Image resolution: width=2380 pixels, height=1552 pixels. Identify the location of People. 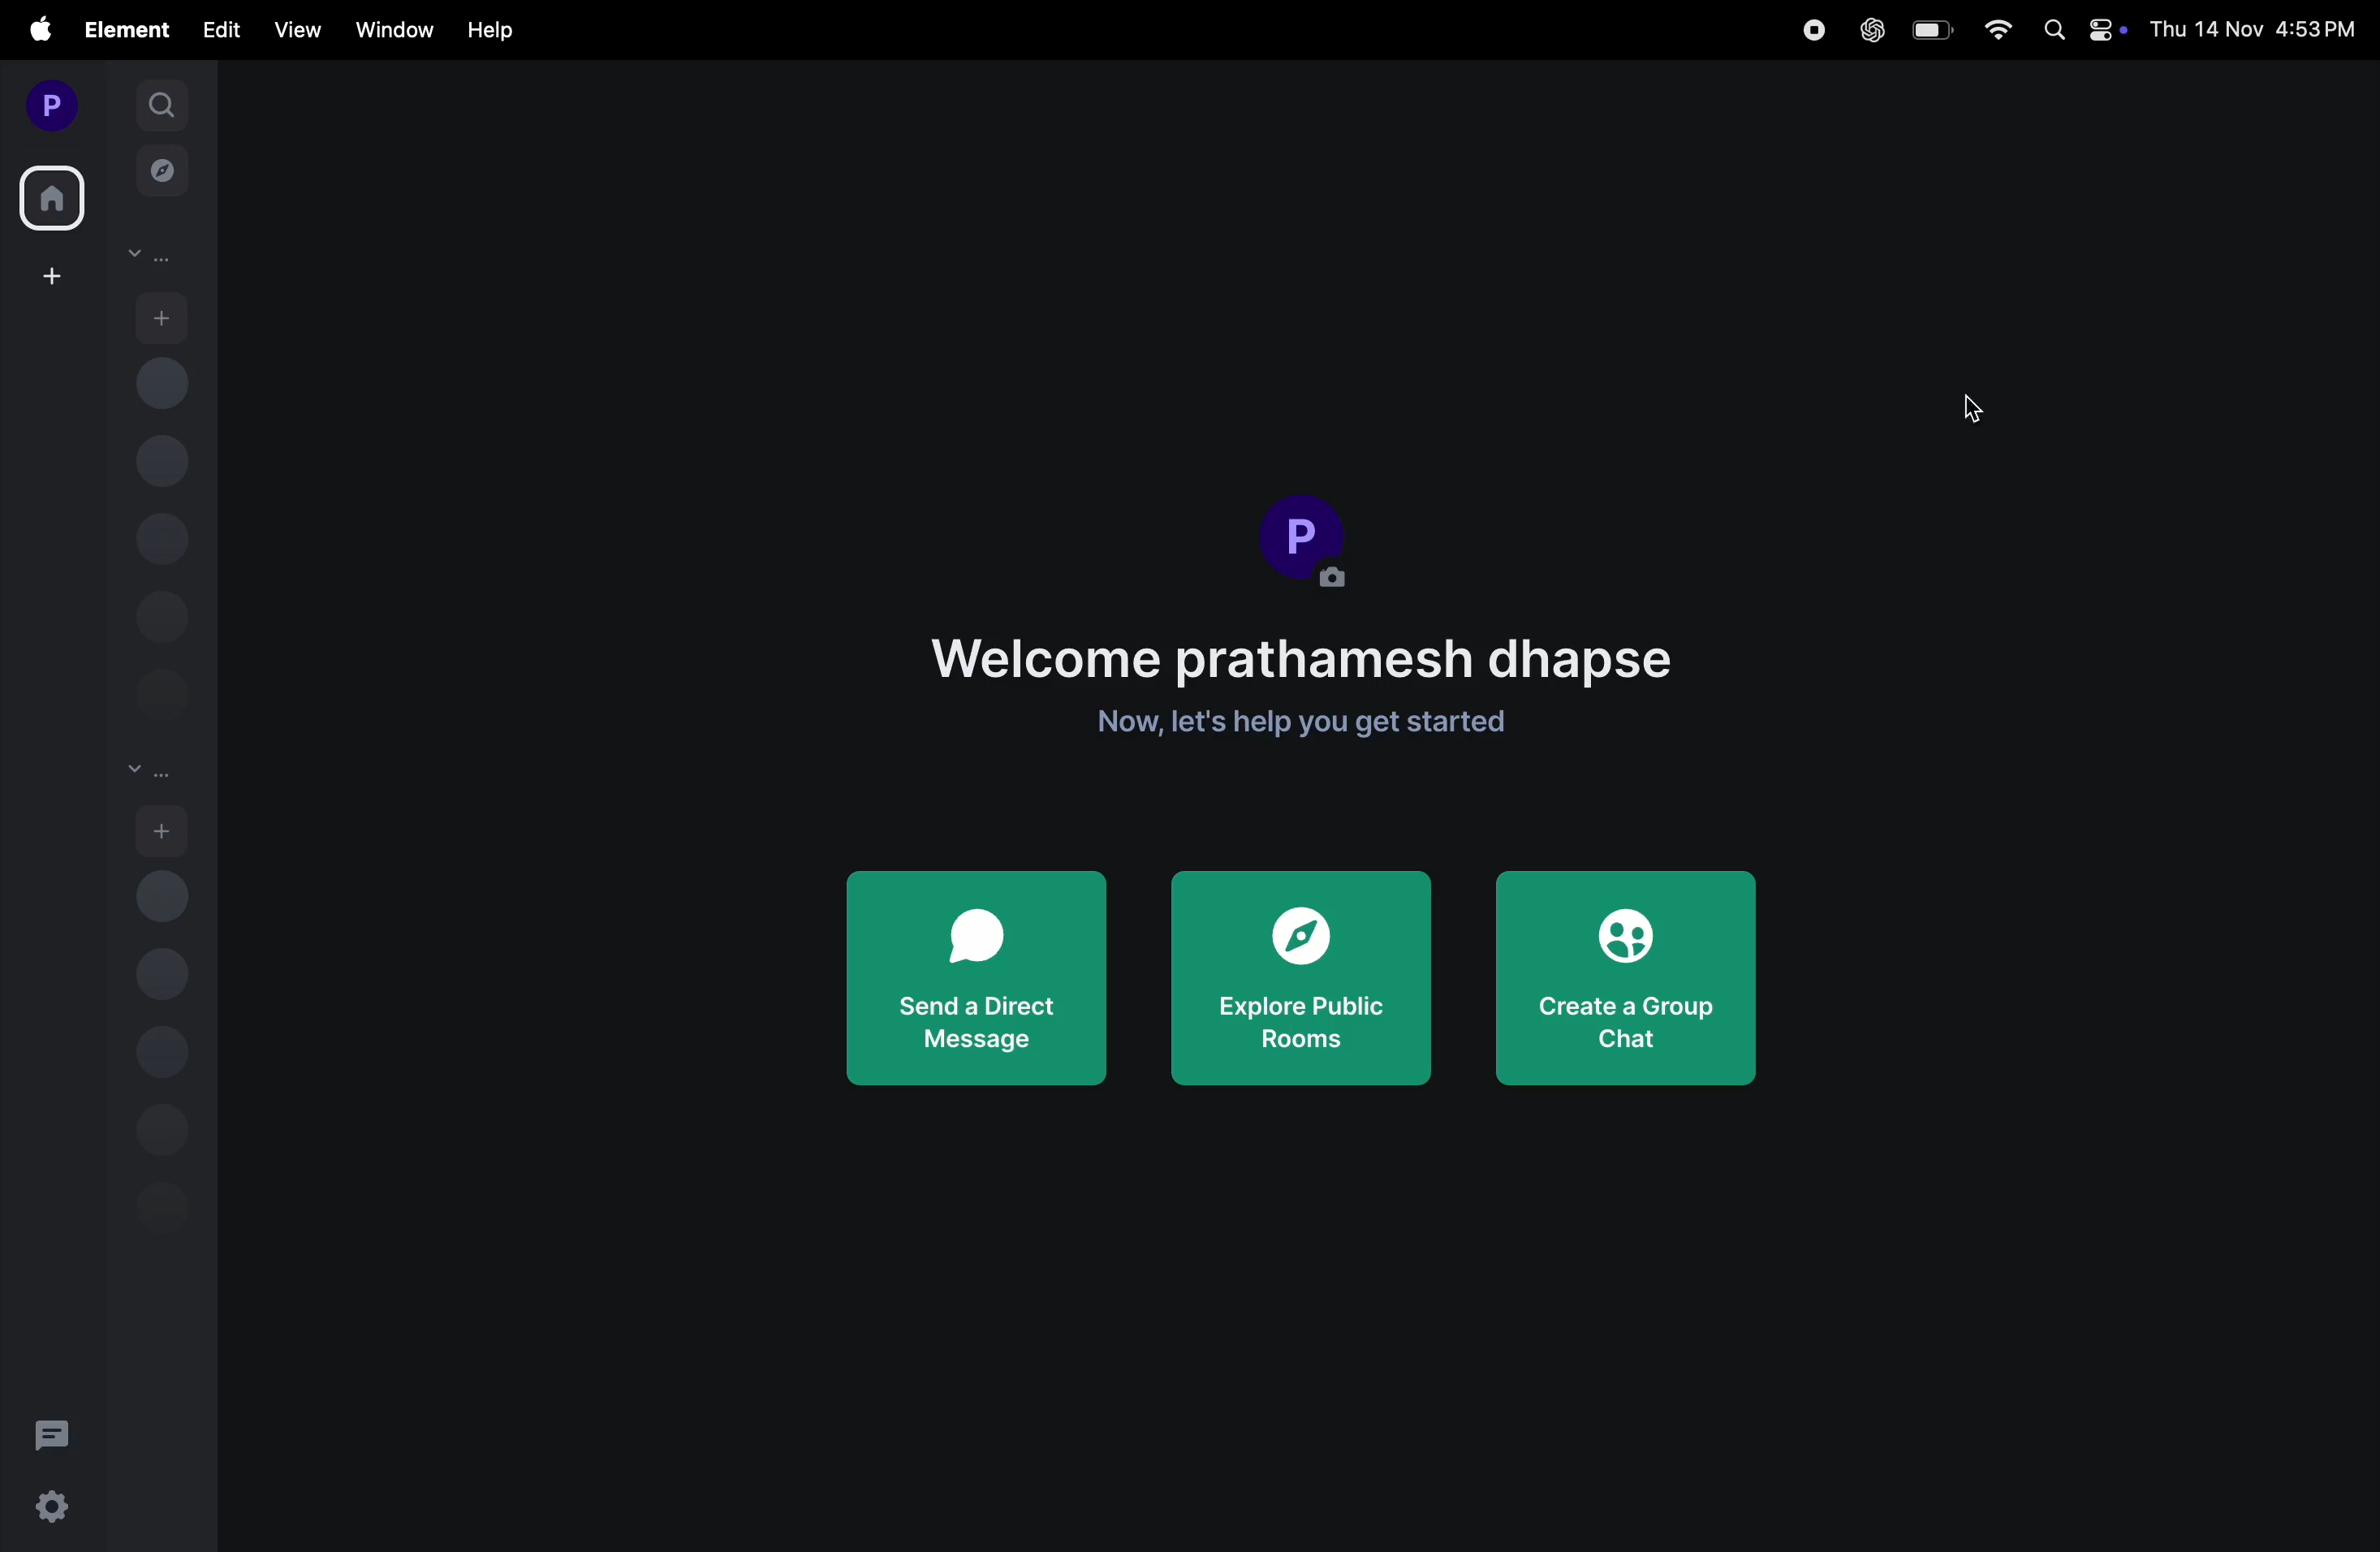
(157, 257).